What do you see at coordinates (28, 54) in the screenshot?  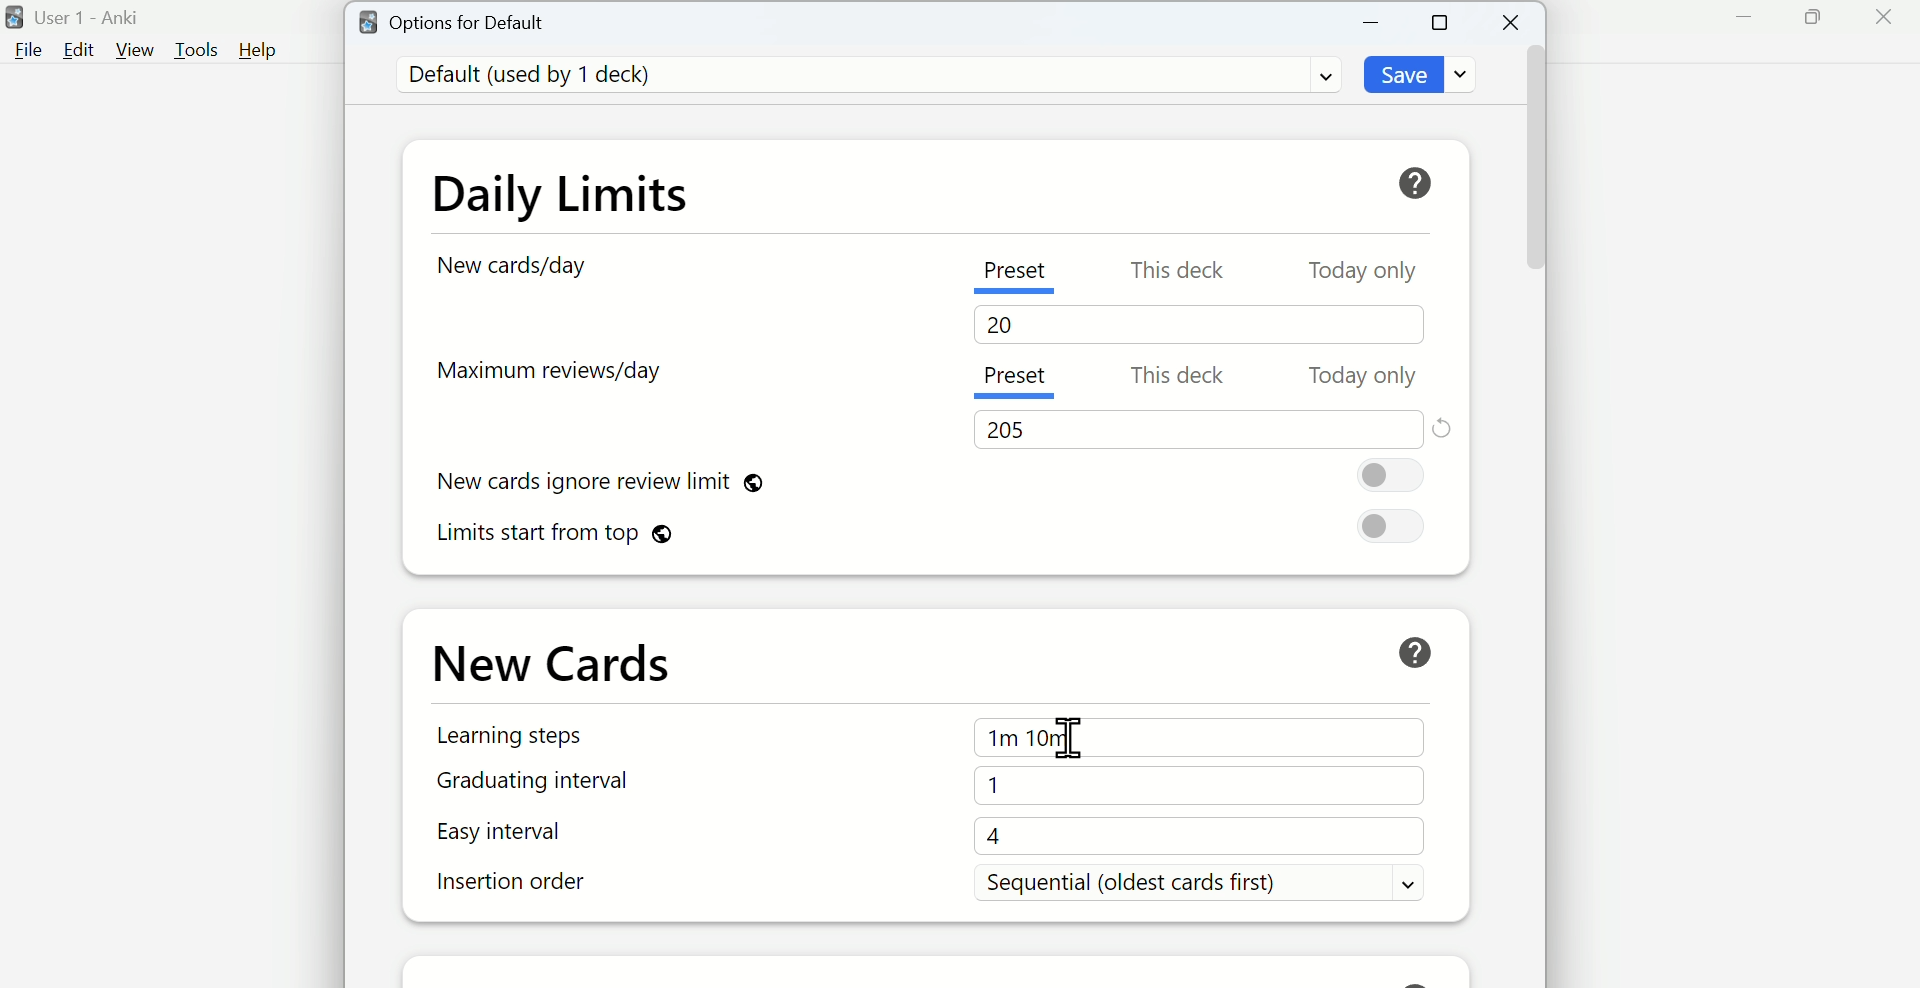 I see `File` at bounding box center [28, 54].